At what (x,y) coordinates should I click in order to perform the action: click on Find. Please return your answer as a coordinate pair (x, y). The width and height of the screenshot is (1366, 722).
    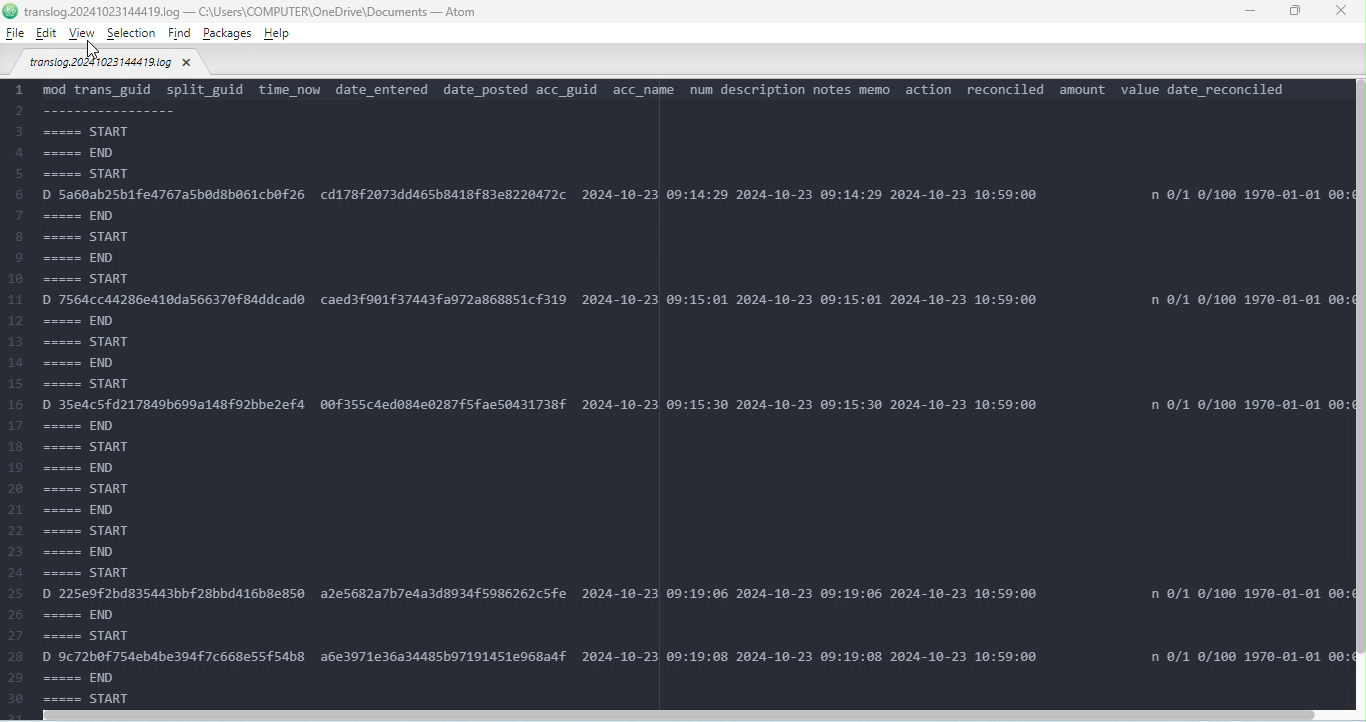
    Looking at the image, I should click on (181, 35).